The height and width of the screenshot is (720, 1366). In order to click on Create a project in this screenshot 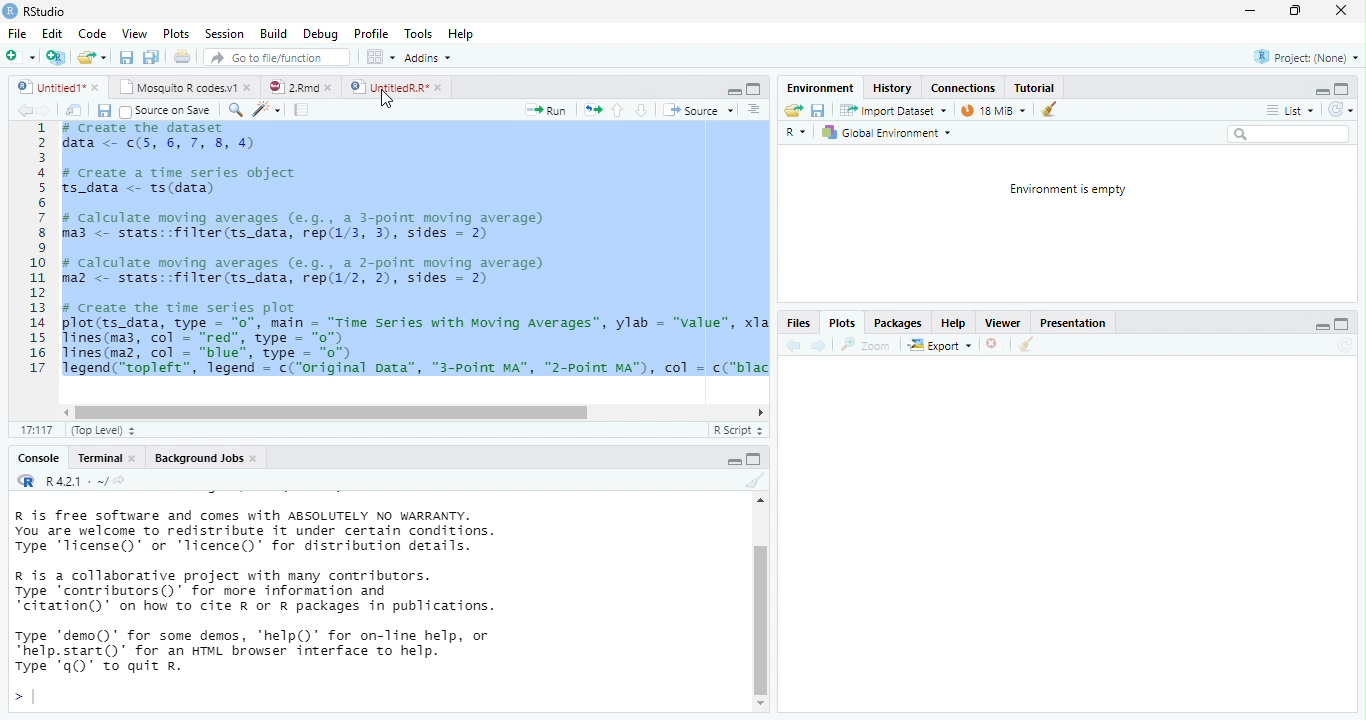, I will do `click(55, 57)`.